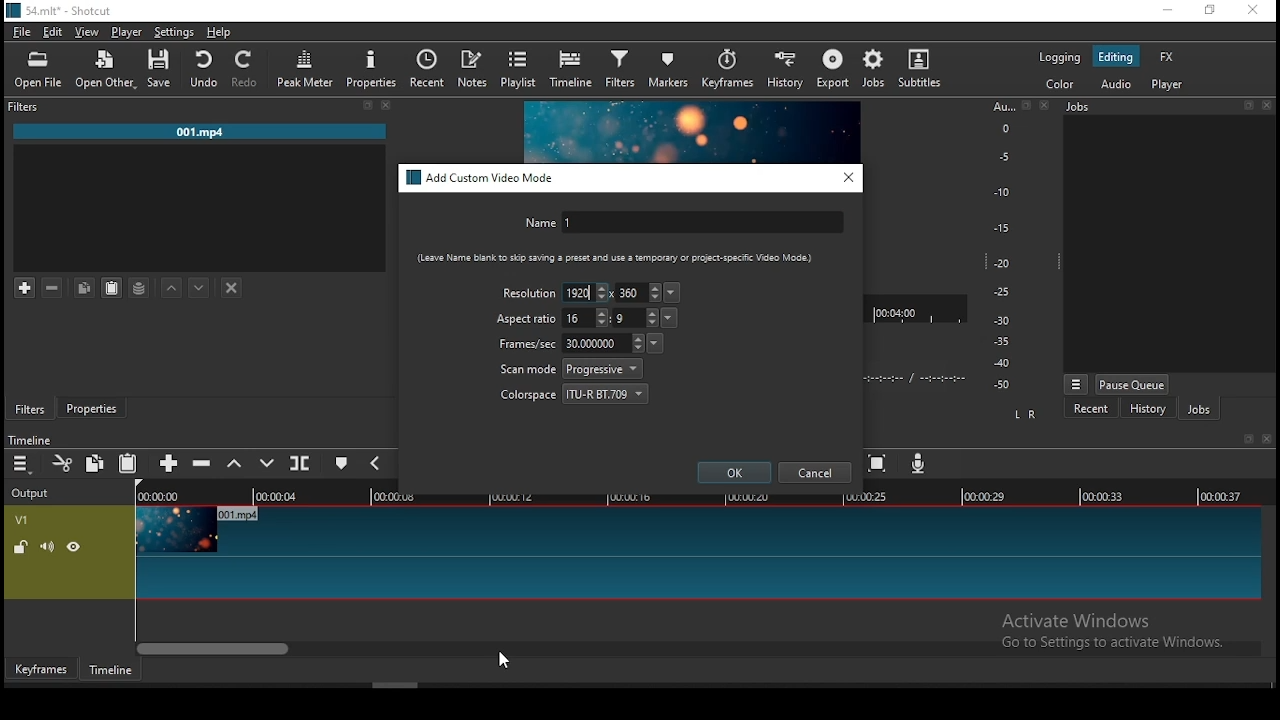 The height and width of the screenshot is (720, 1280). I want to click on scroll bar, so click(699, 647).